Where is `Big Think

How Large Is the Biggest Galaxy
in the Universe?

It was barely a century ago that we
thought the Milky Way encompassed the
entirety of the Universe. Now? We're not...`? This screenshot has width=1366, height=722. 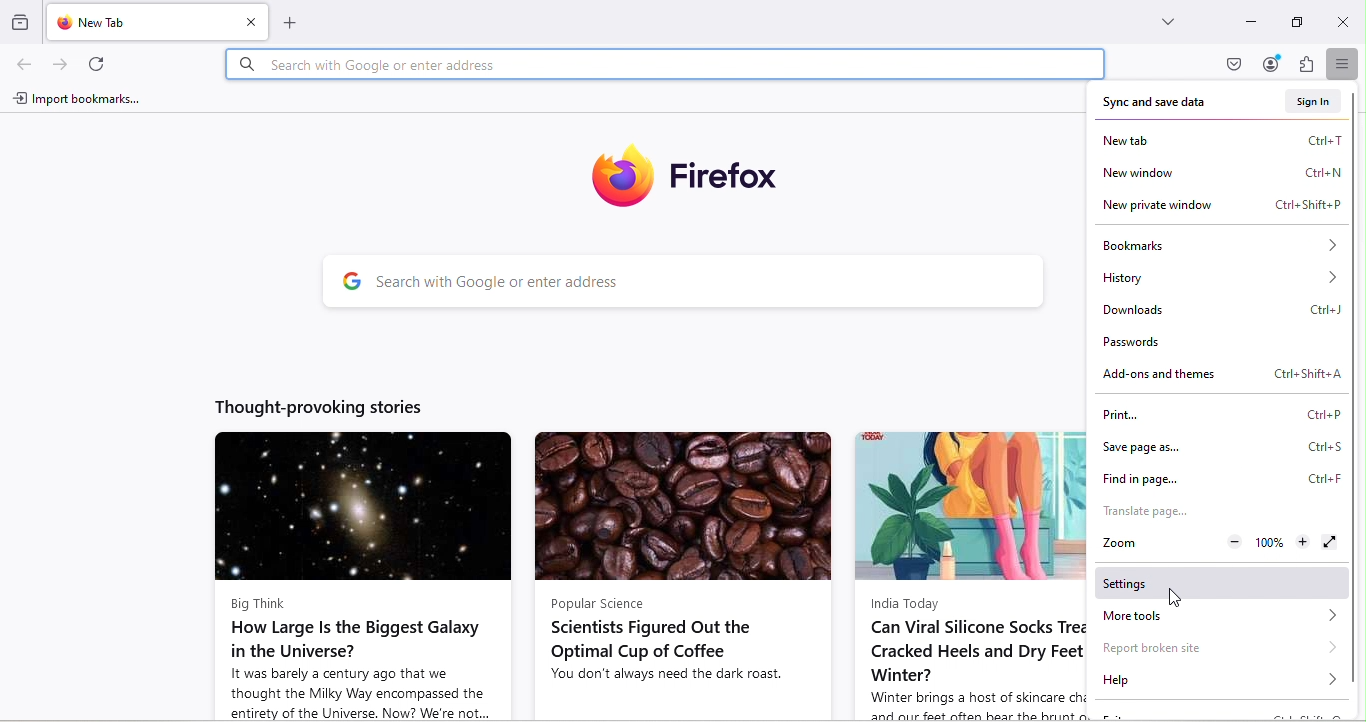
Big Think

How Large Is the Biggest Galaxy
in the Universe?

It was barely a century ago that we
thought the Milky Way encompassed the
entirety of the Universe. Now? We're not... is located at coordinates (358, 656).